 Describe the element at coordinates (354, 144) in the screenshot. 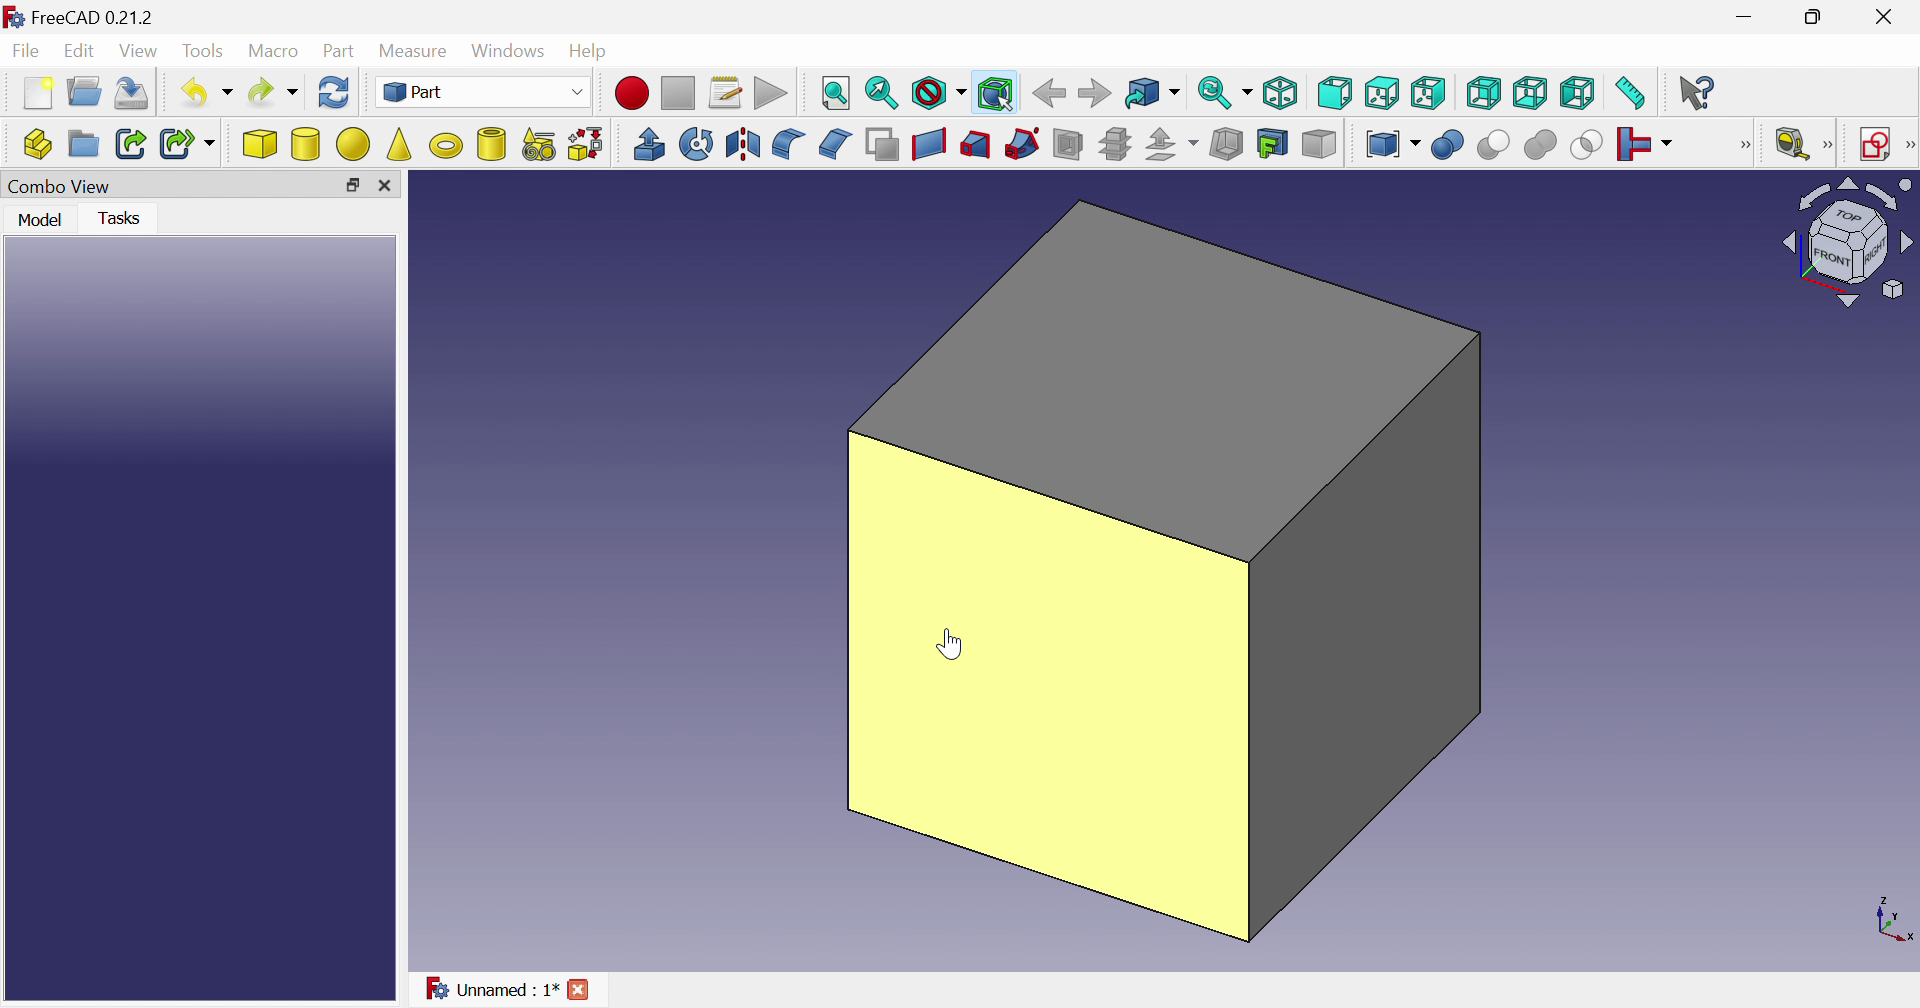

I see `Sphere` at that location.